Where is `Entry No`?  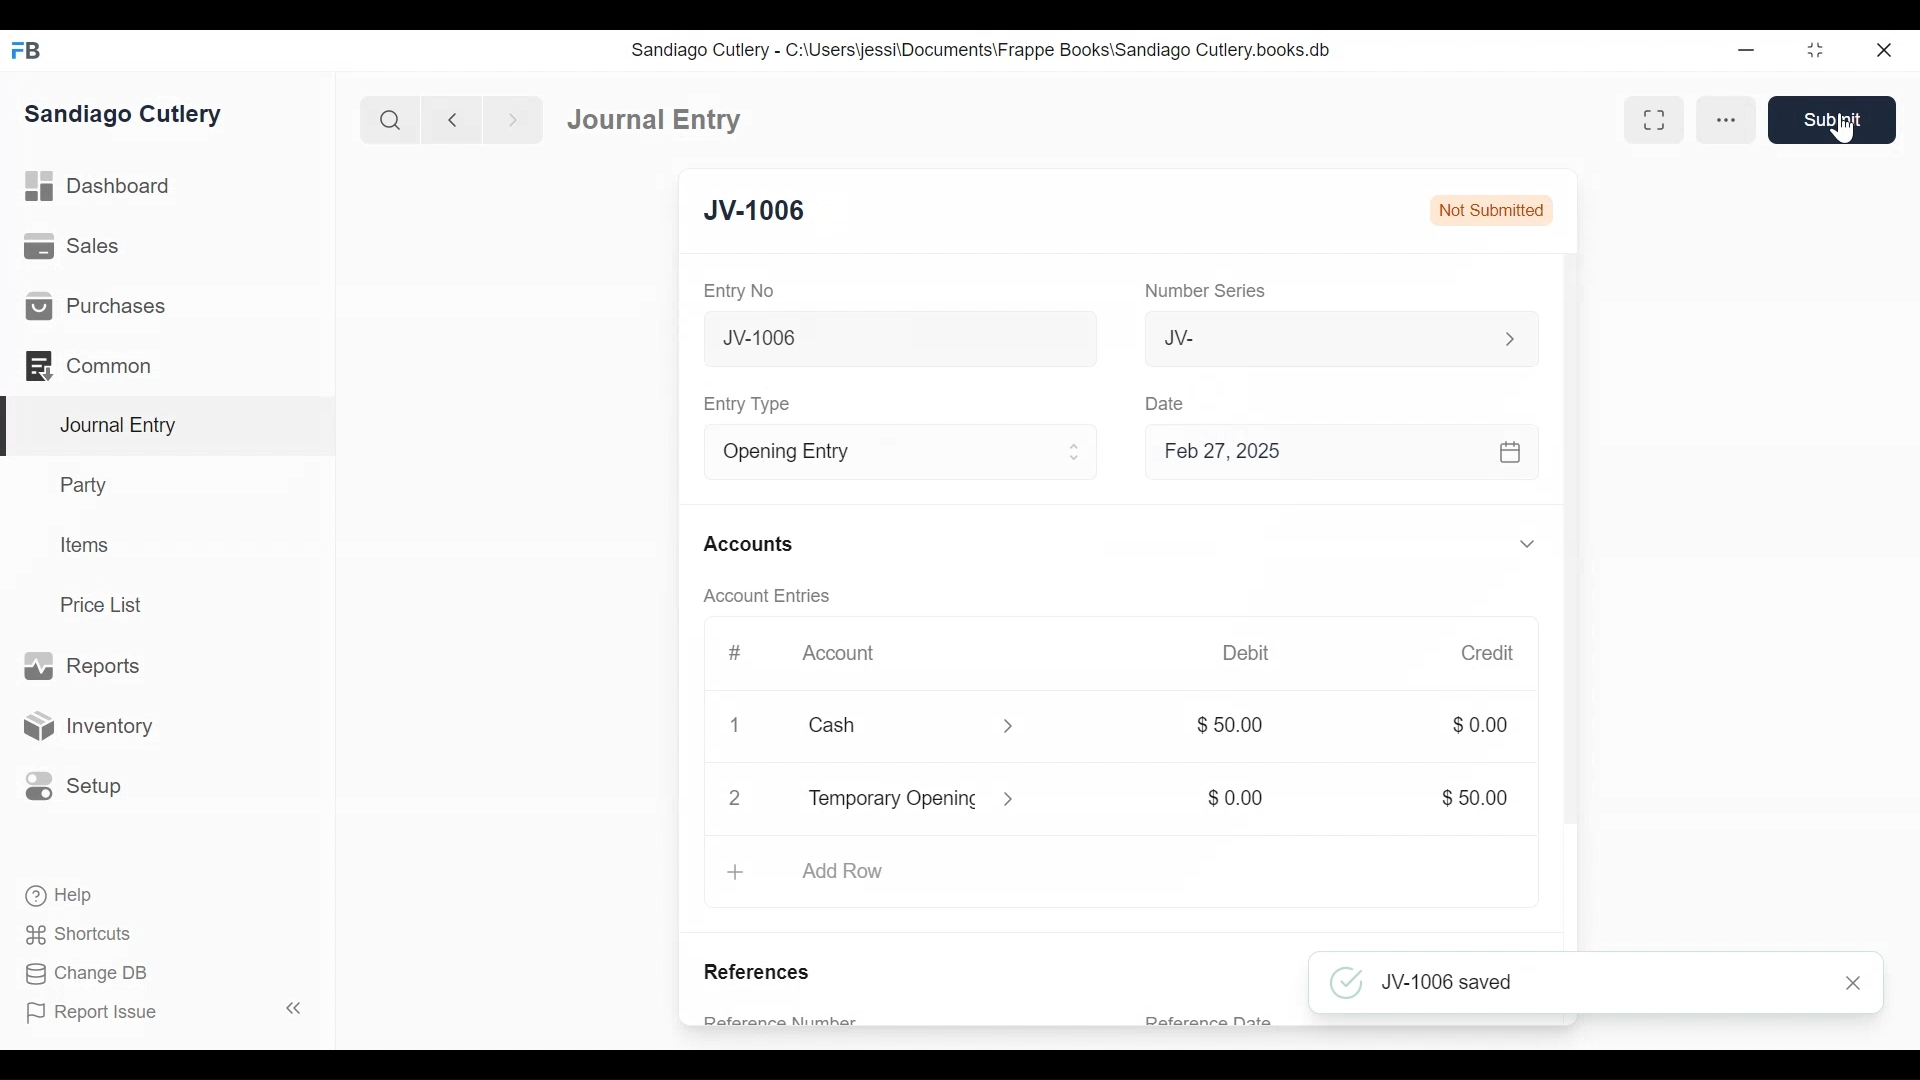
Entry No is located at coordinates (738, 291).